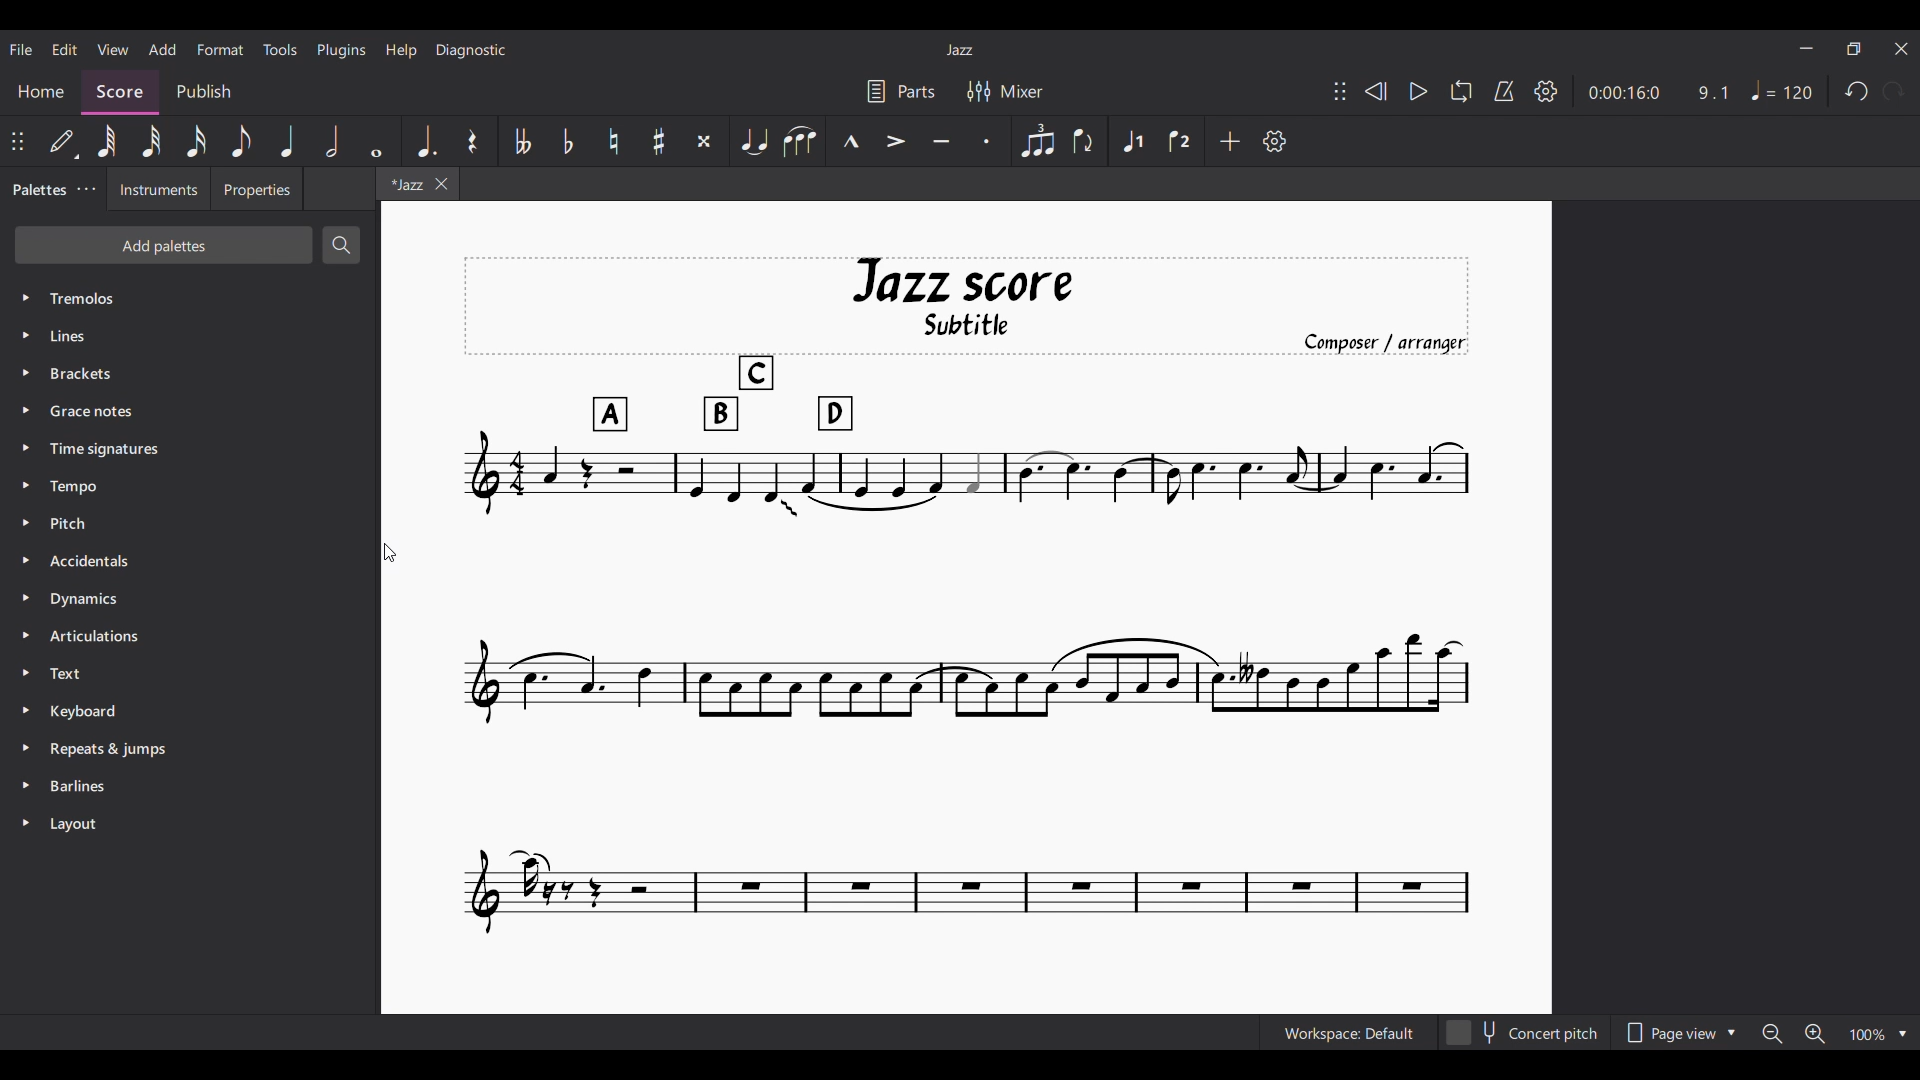 This screenshot has width=1920, height=1080. I want to click on Zoom in, so click(1815, 1033).